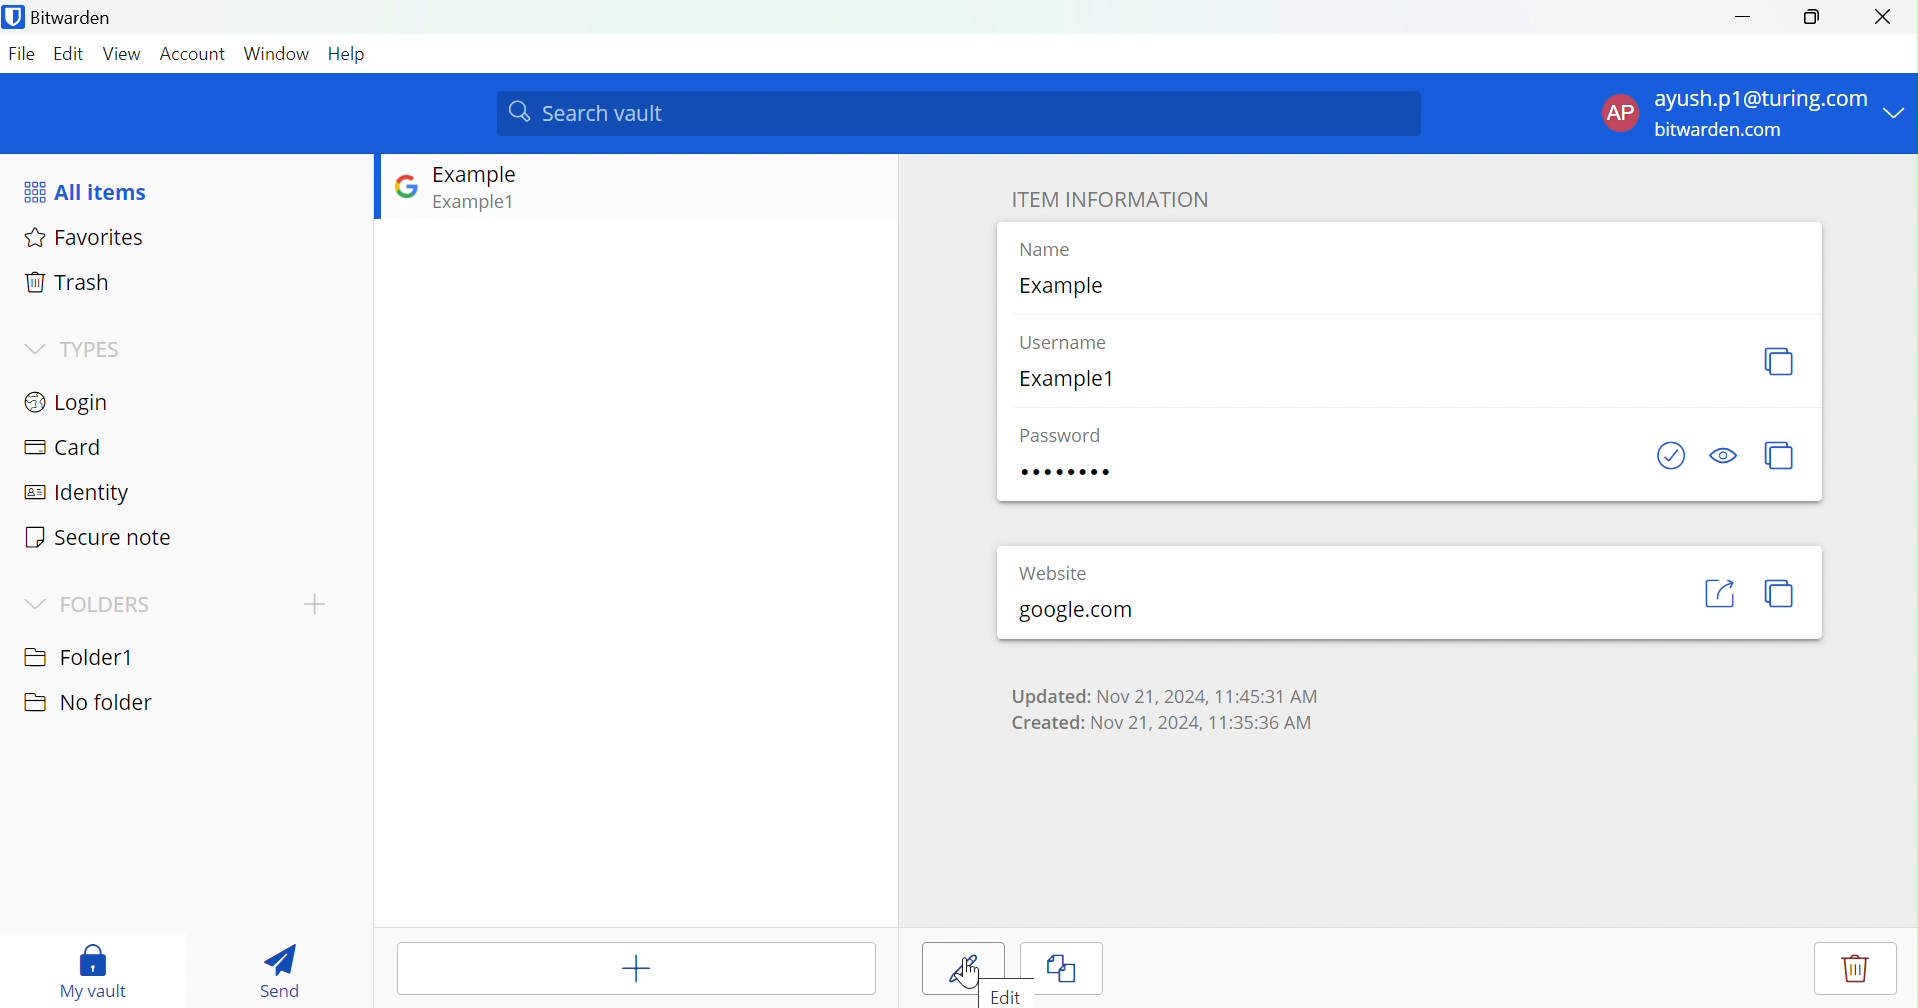  What do you see at coordinates (638, 968) in the screenshot?
I see `Add Item` at bounding box center [638, 968].